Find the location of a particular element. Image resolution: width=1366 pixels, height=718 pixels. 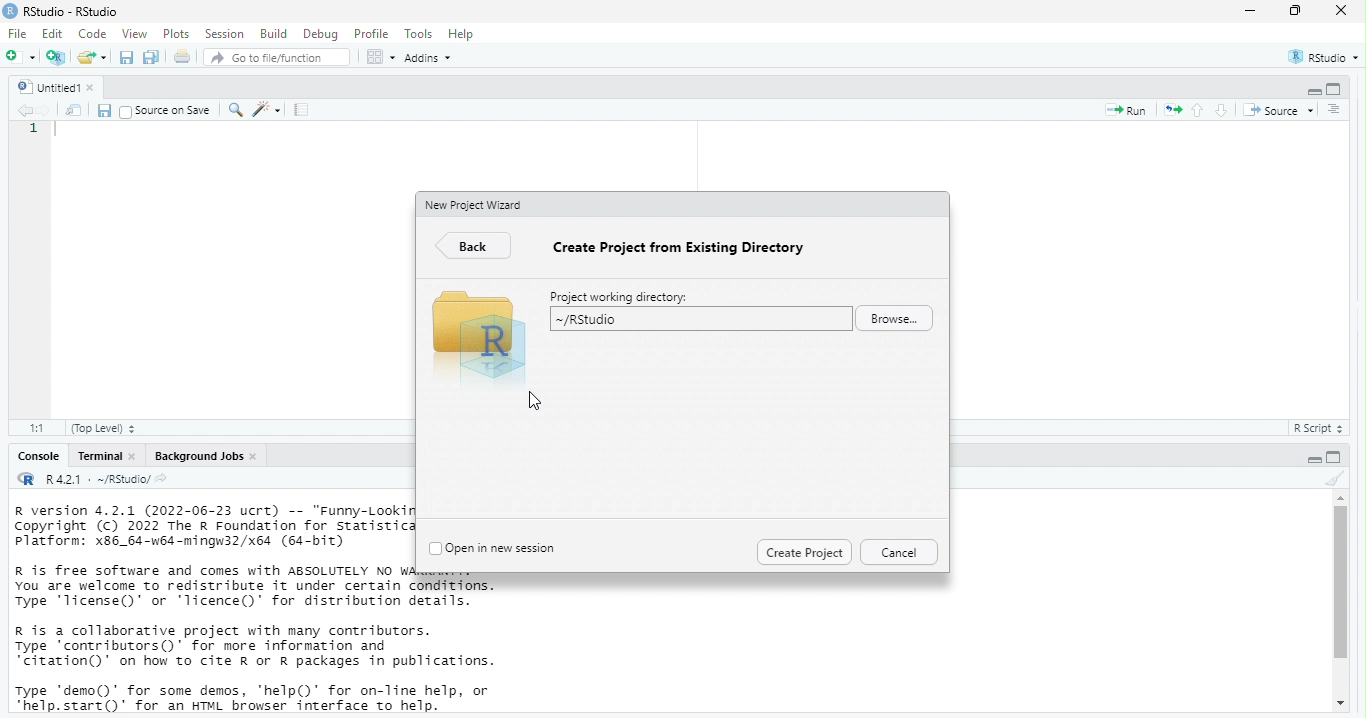

information about contributors is located at coordinates (260, 645).